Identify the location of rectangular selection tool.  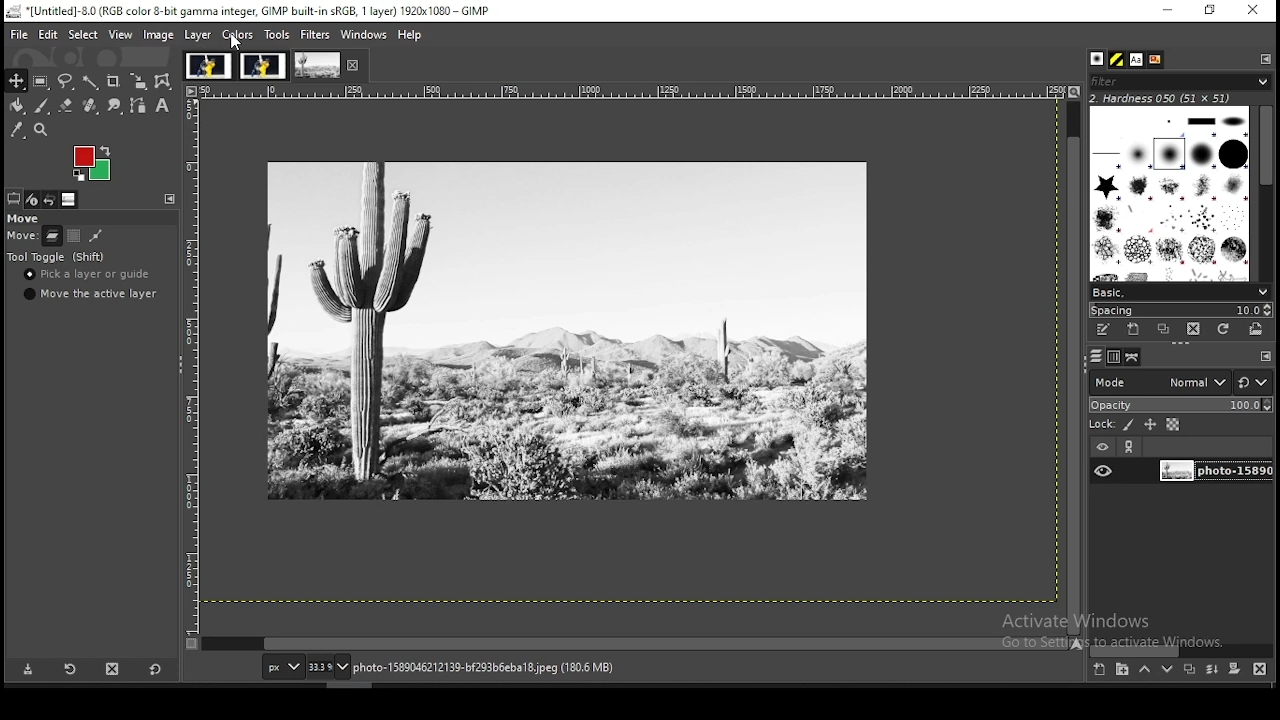
(41, 81).